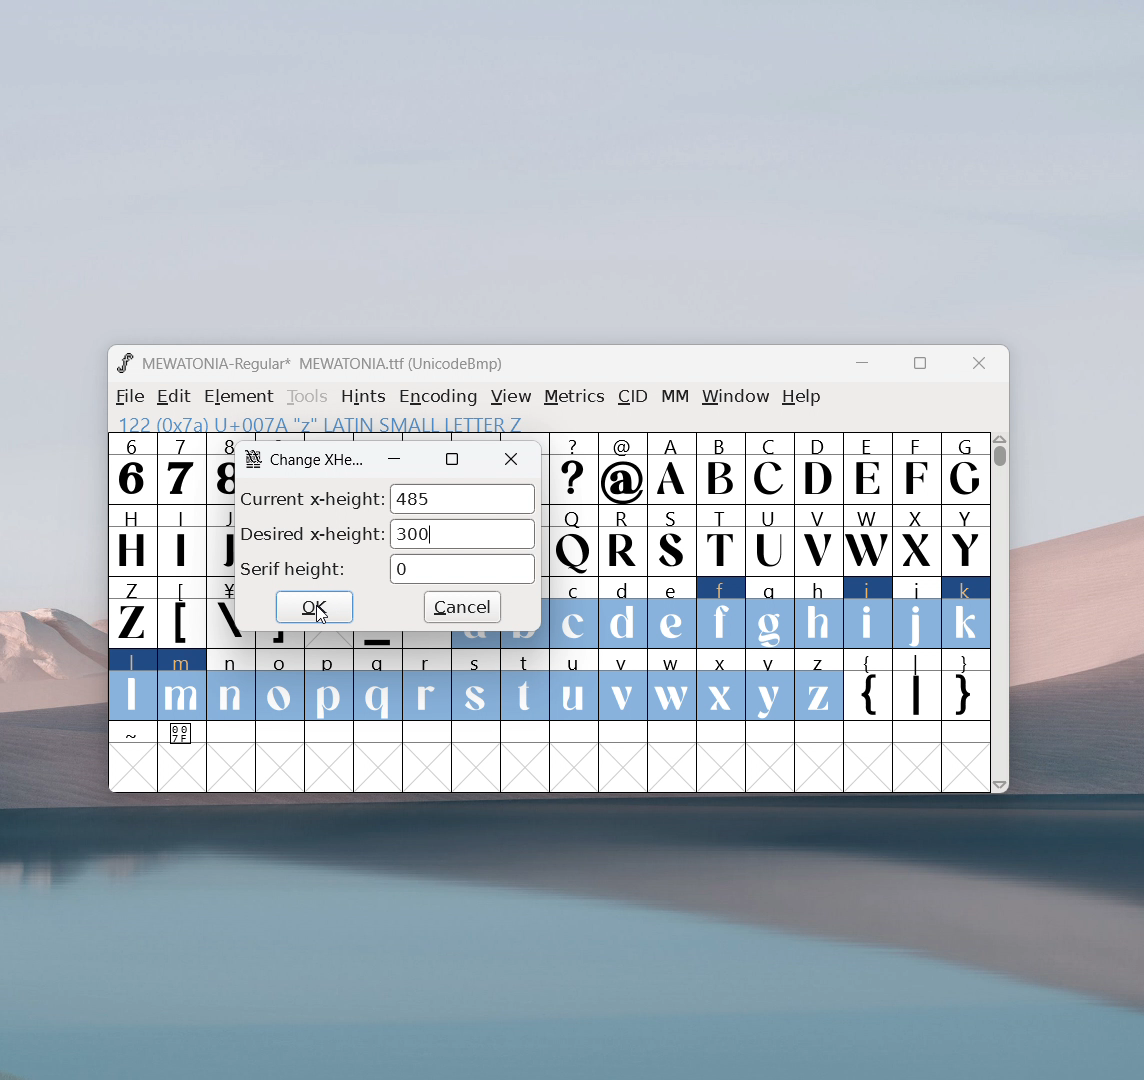 Image resolution: width=1144 pixels, height=1080 pixels. Describe the element at coordinates (463, 534) in the screenshot. I see `300` at that location.